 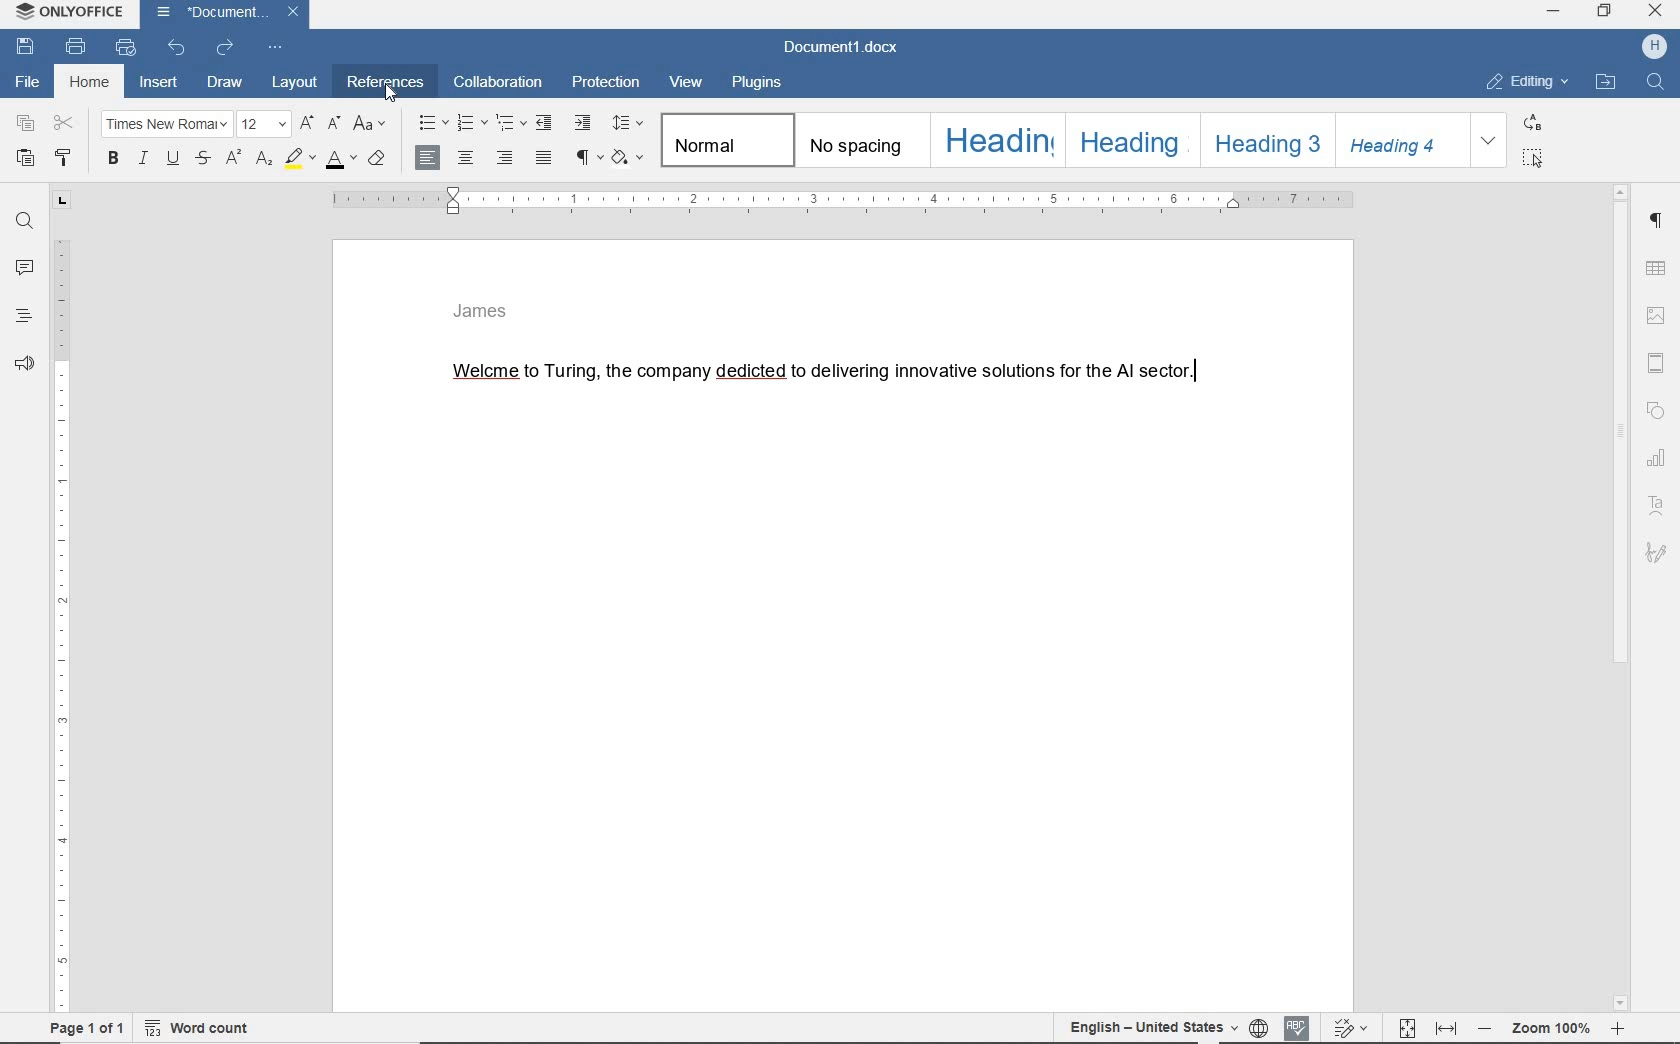 I want to click on ruler, so click(x=861, y=202).